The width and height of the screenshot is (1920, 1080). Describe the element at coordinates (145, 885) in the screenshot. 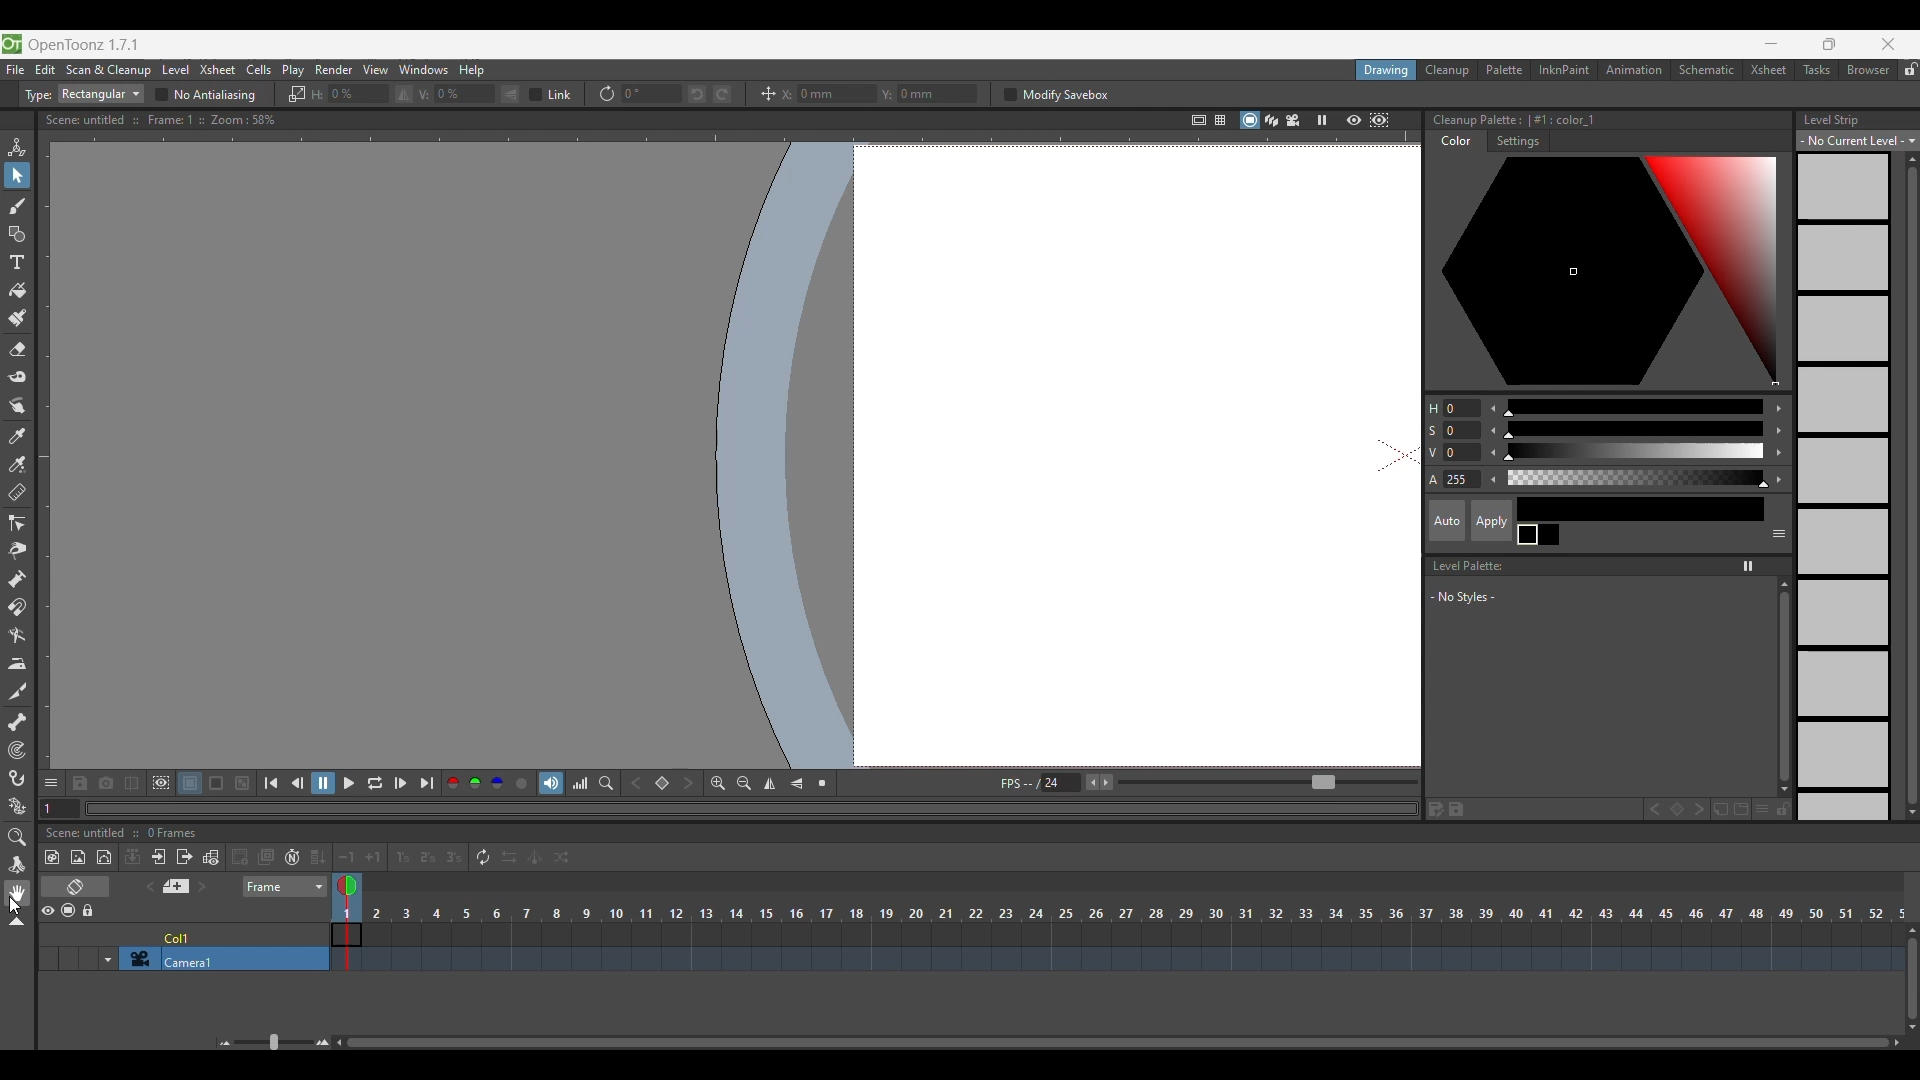

I see `Previous memo` at that location.